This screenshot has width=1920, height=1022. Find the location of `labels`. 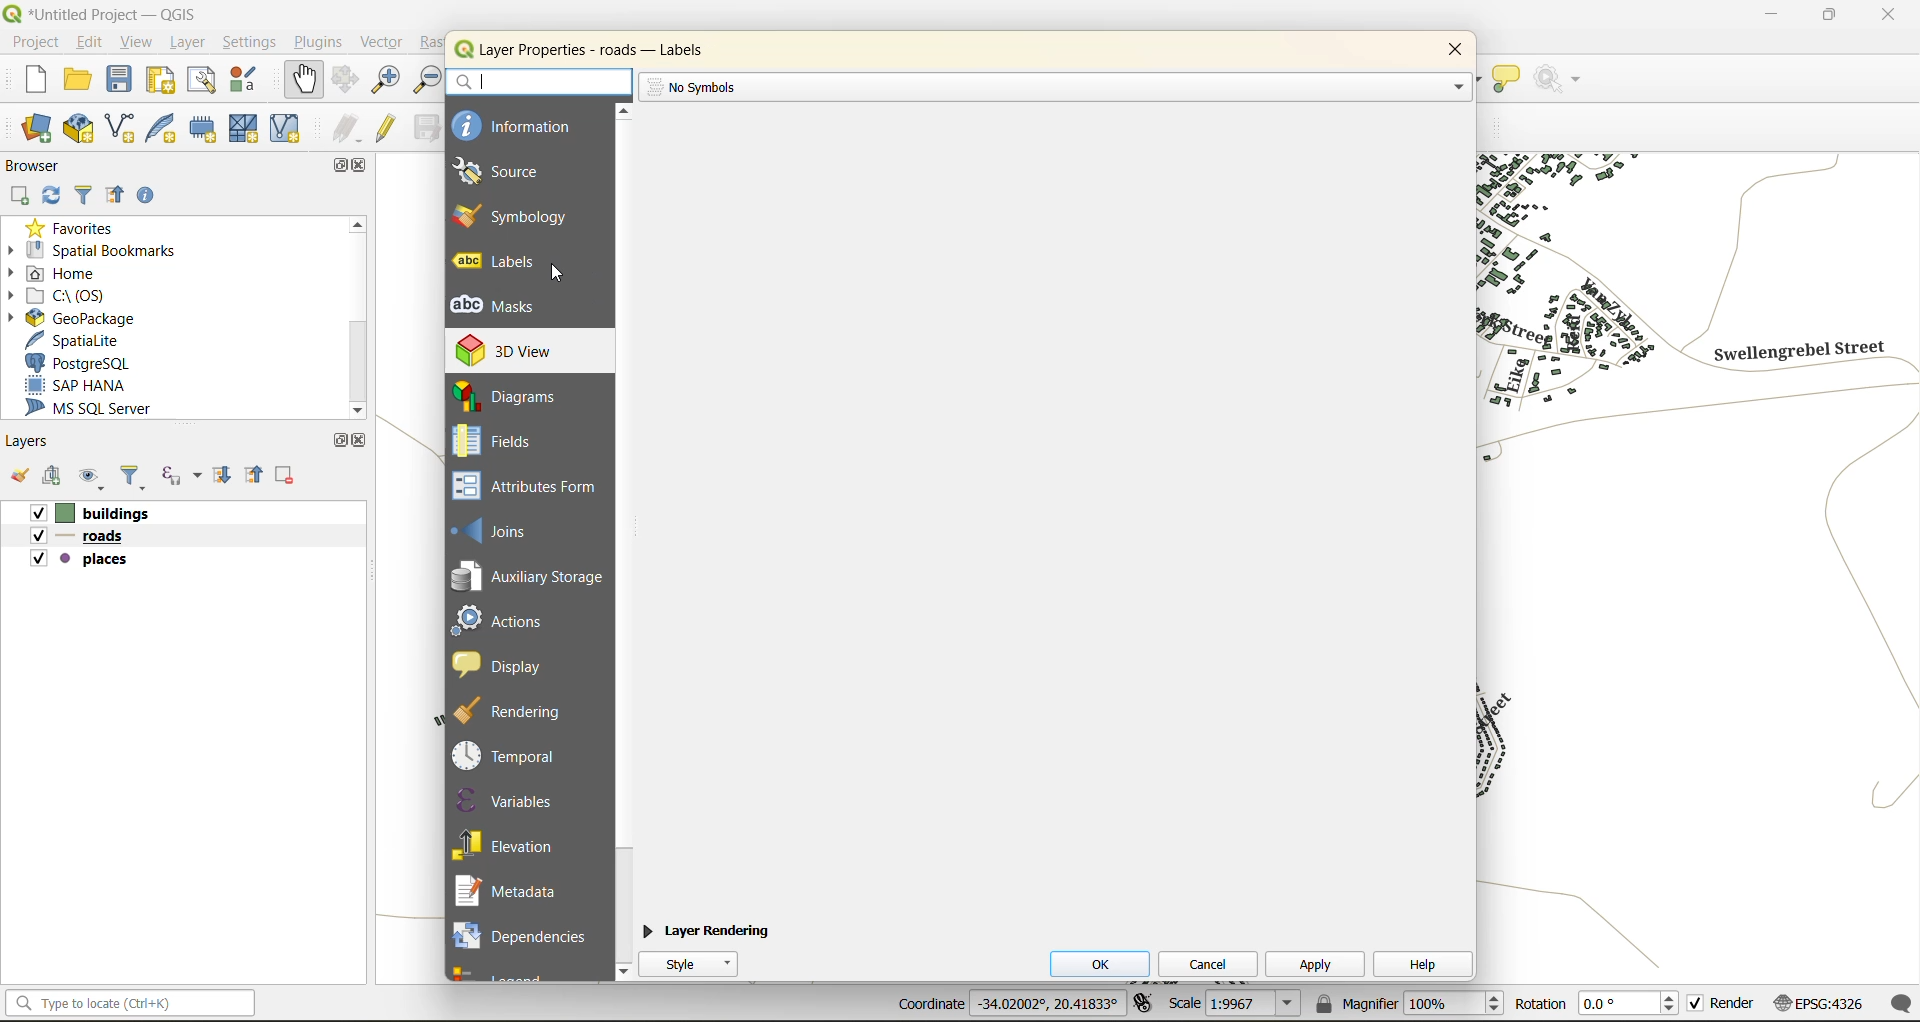

labels is located at coordinates (502, 262).